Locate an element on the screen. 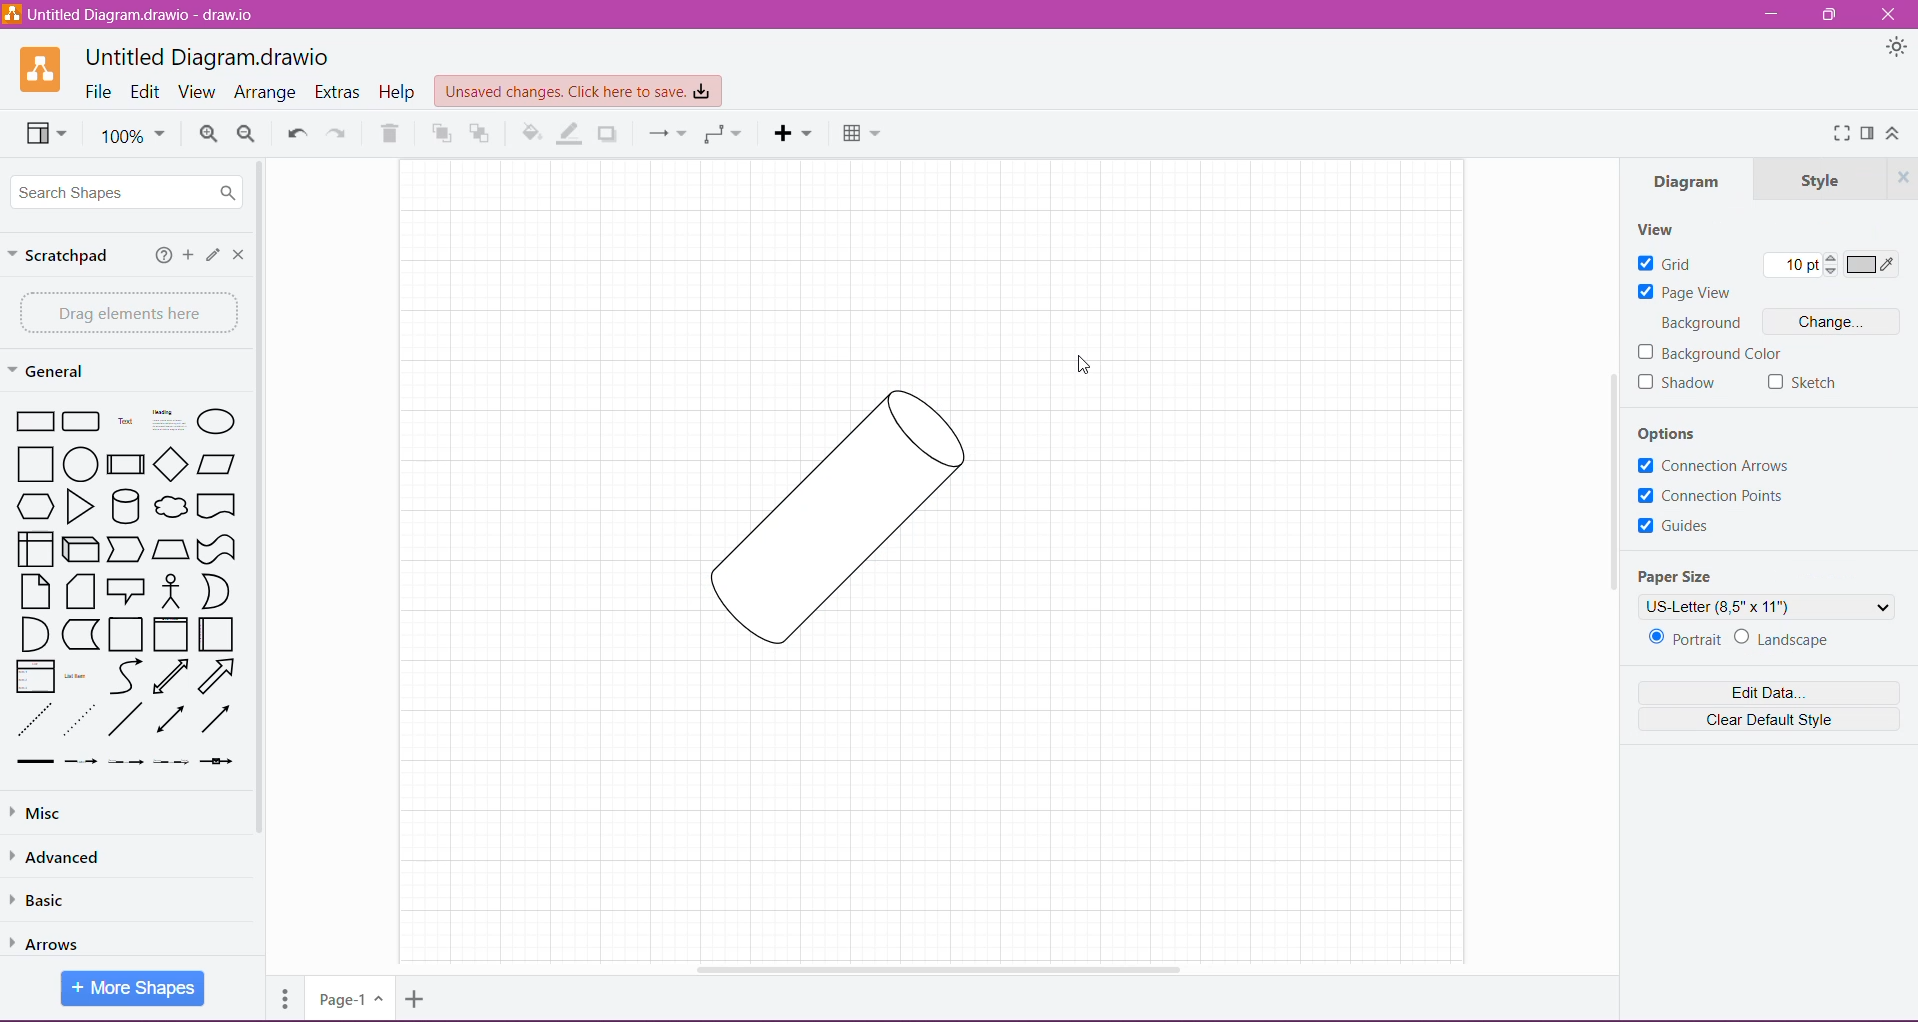 Image resolution: width=1918 pixels, height=1022 pixels. View is located at coordinates (1661, 228).